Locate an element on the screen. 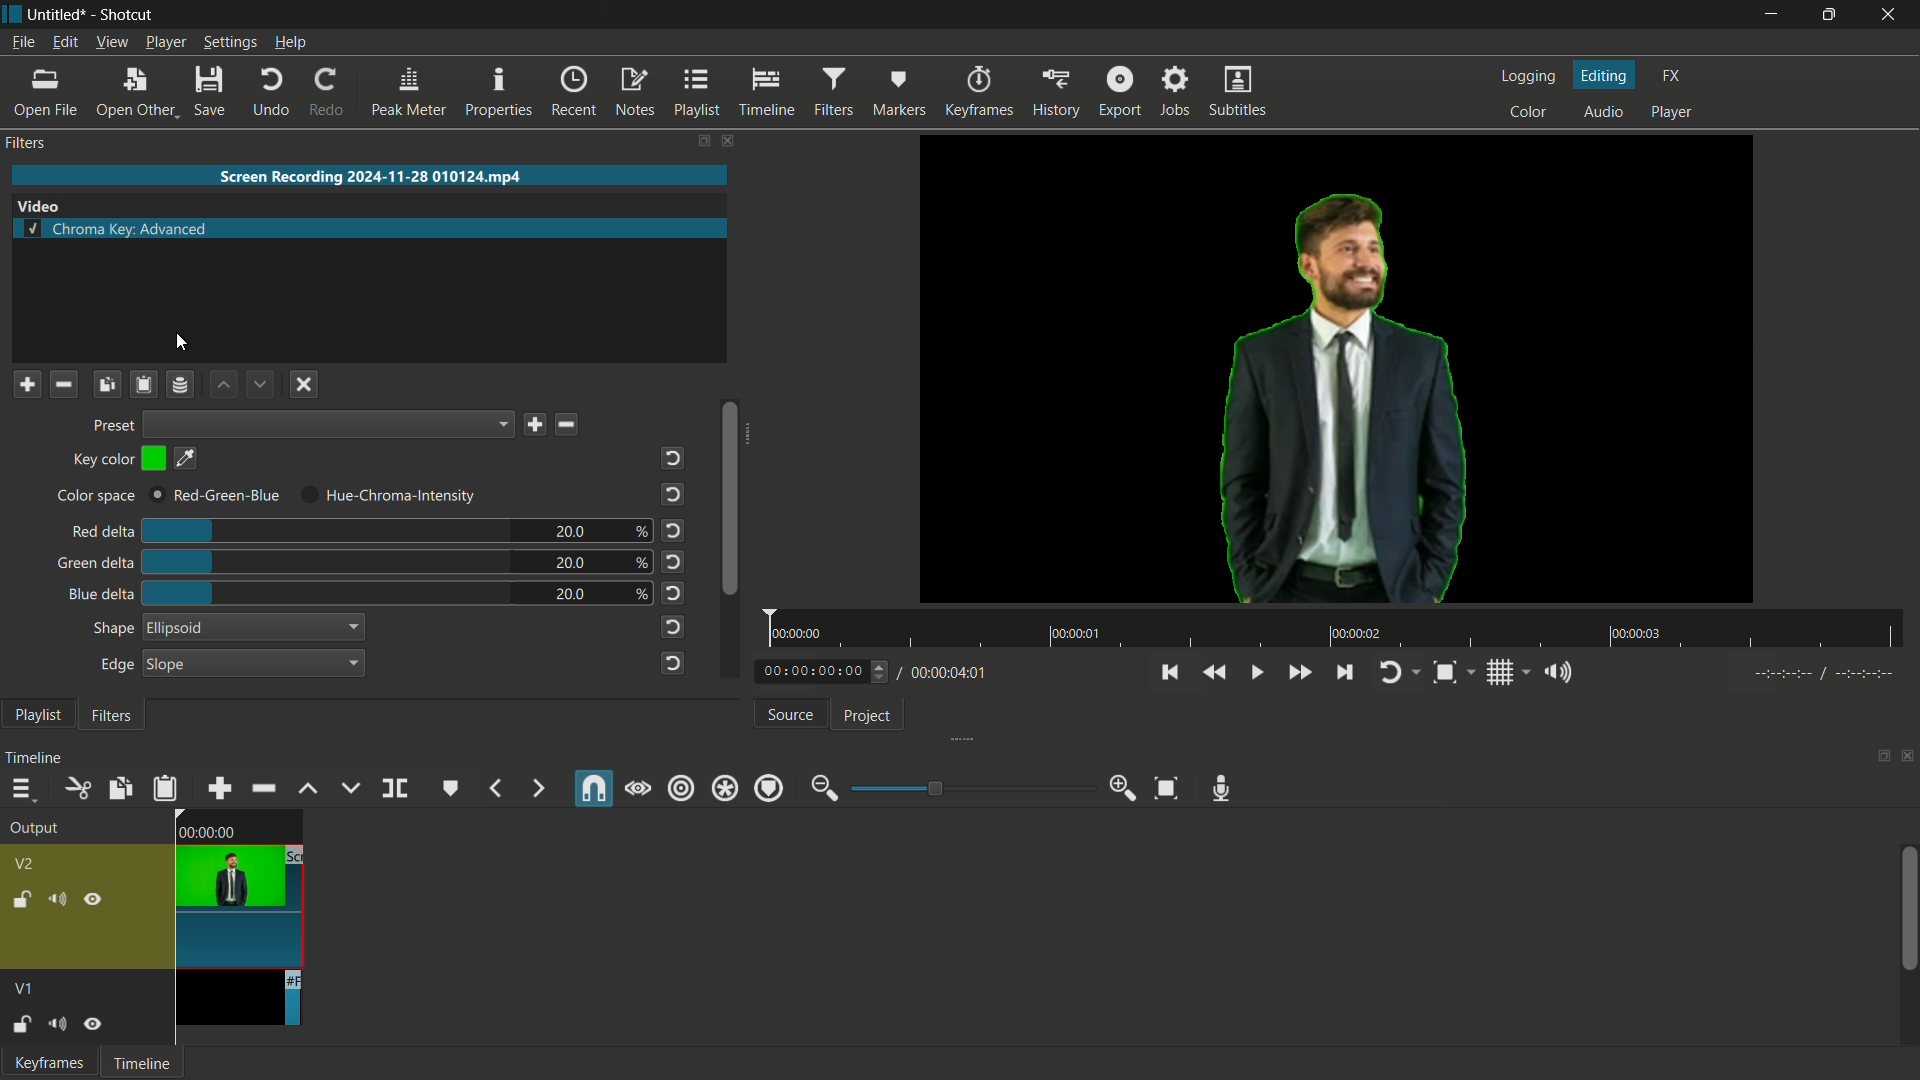 The width and height of the screenshot is (1920, 1080). reset to default is located at coordinates (676, 457).